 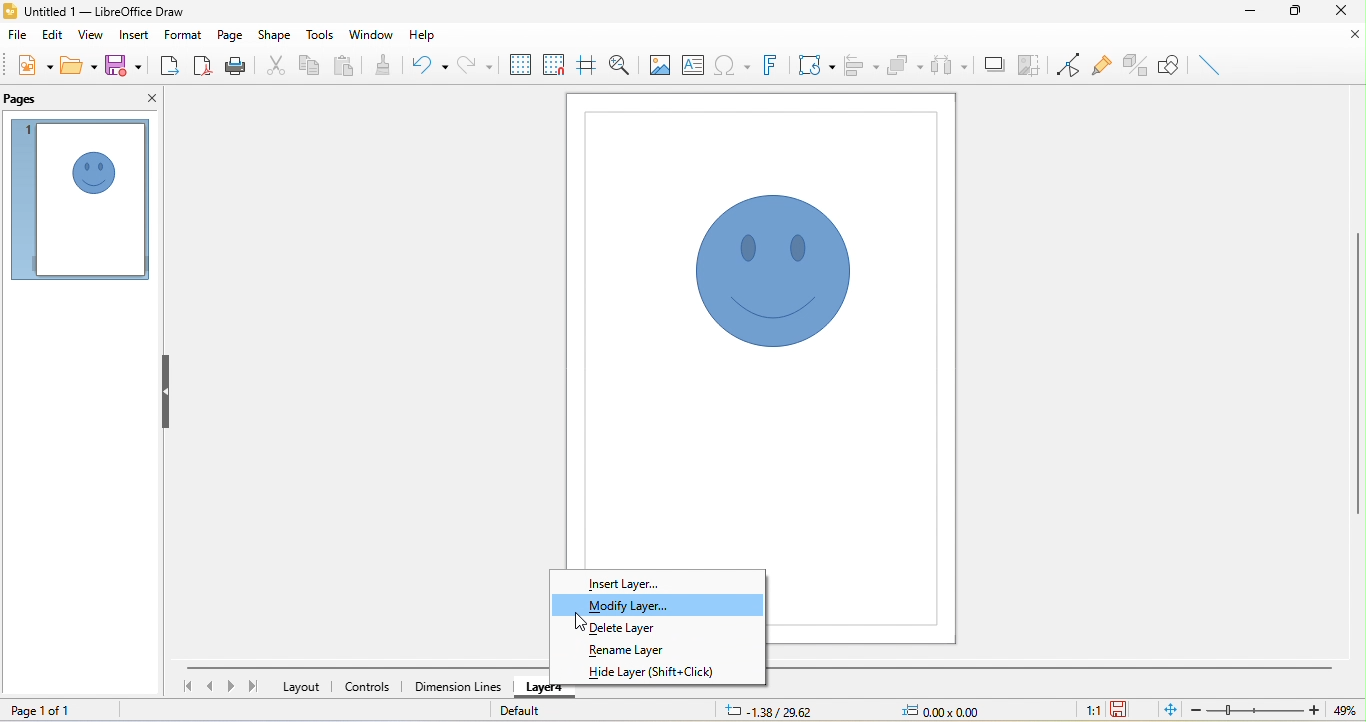 I want to click on help, so click(x=421, y=36).